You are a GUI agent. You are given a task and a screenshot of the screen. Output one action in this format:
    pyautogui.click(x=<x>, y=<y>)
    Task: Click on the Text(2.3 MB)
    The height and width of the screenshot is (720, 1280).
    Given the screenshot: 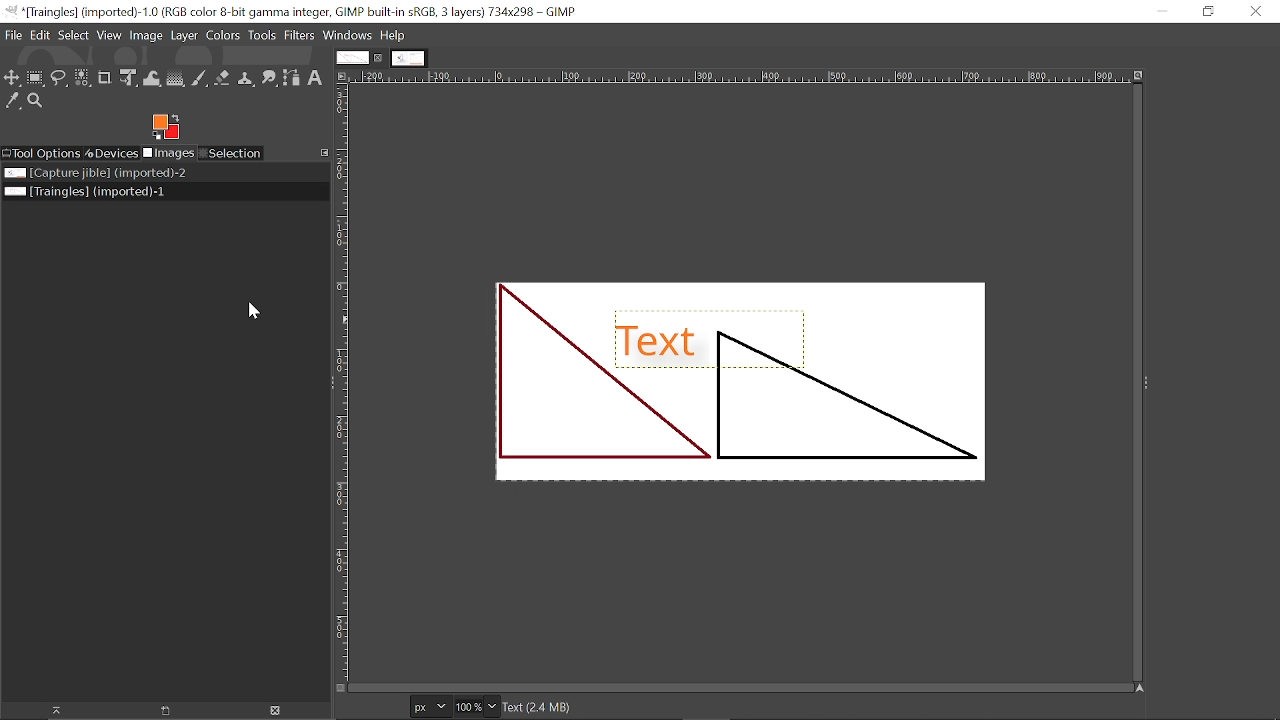 What is the action you would take?
    pyautogui.click(x=538, y=708)
    